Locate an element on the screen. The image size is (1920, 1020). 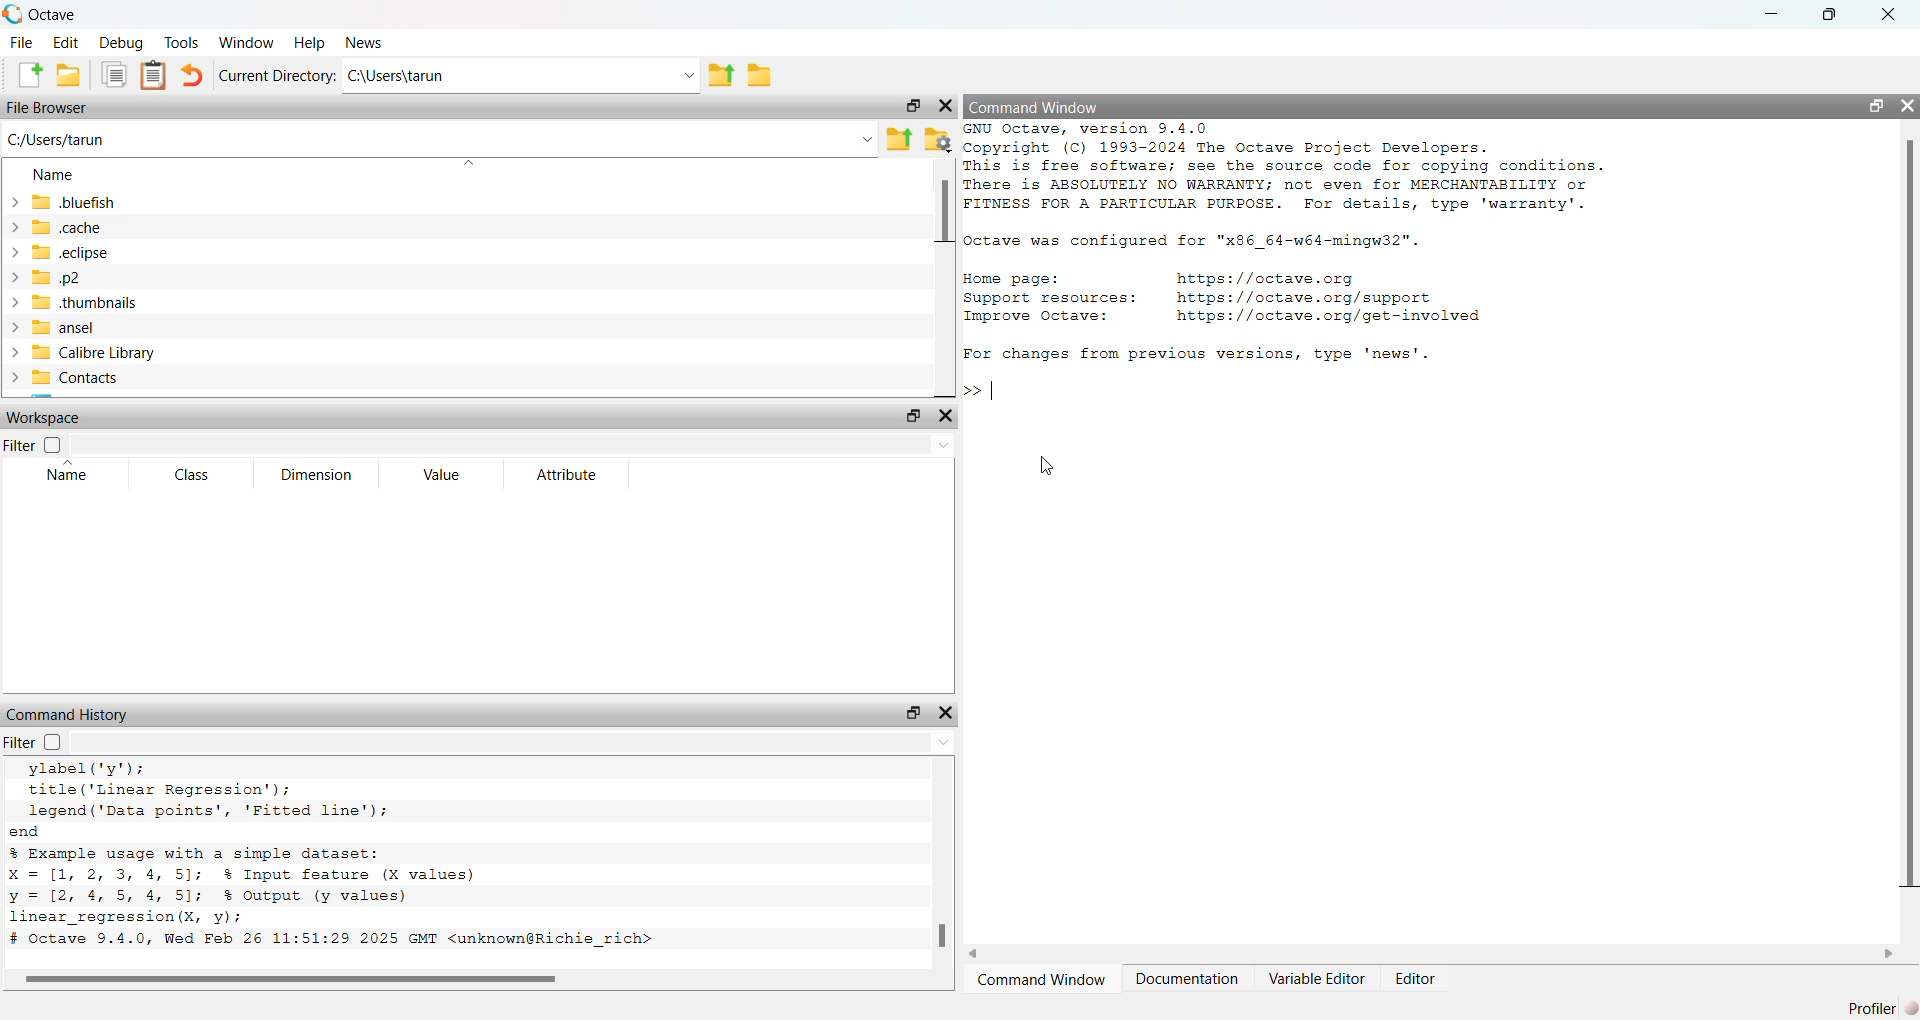
filter input field is located at coordinates (515, 745).